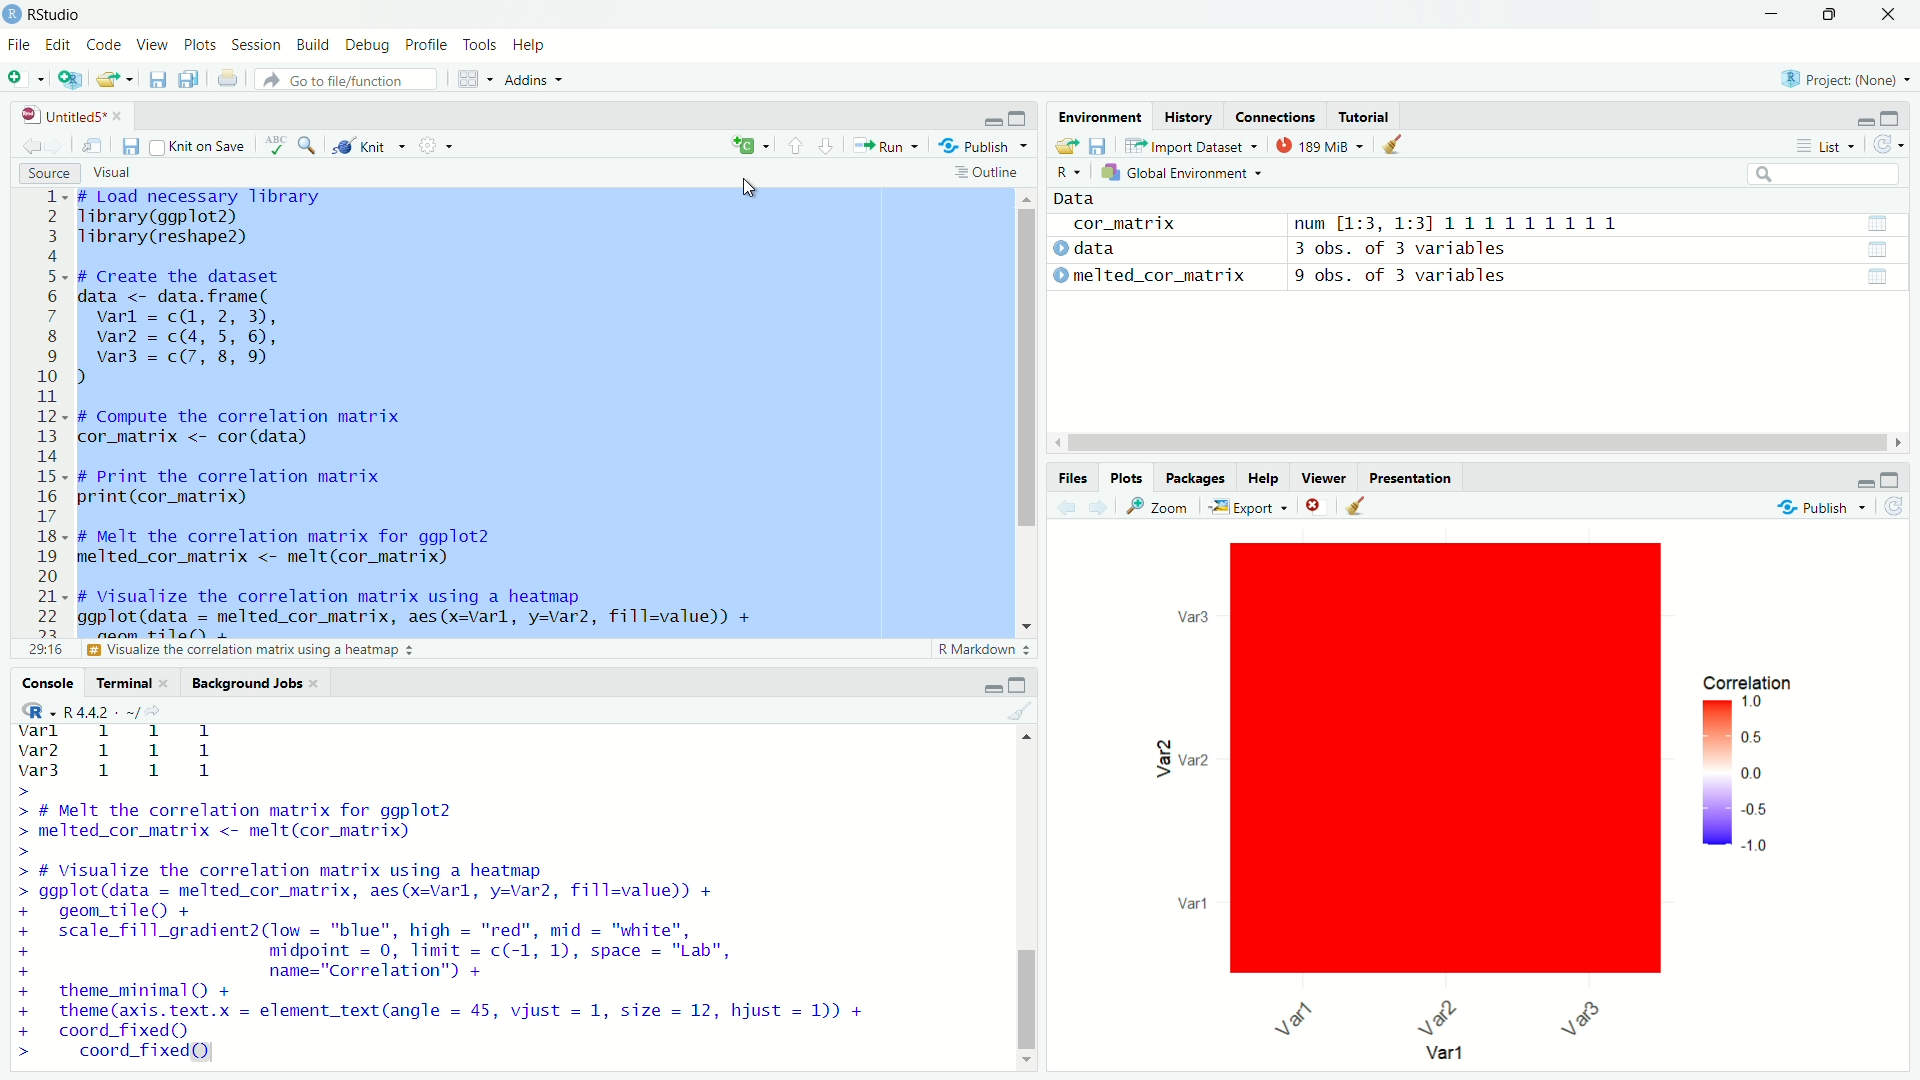 This screenshot has width=1920, height=1080. What do you see at coordinates (228, 79) in the screenshot?
I see `print current document` at bounding box center [228, 79].